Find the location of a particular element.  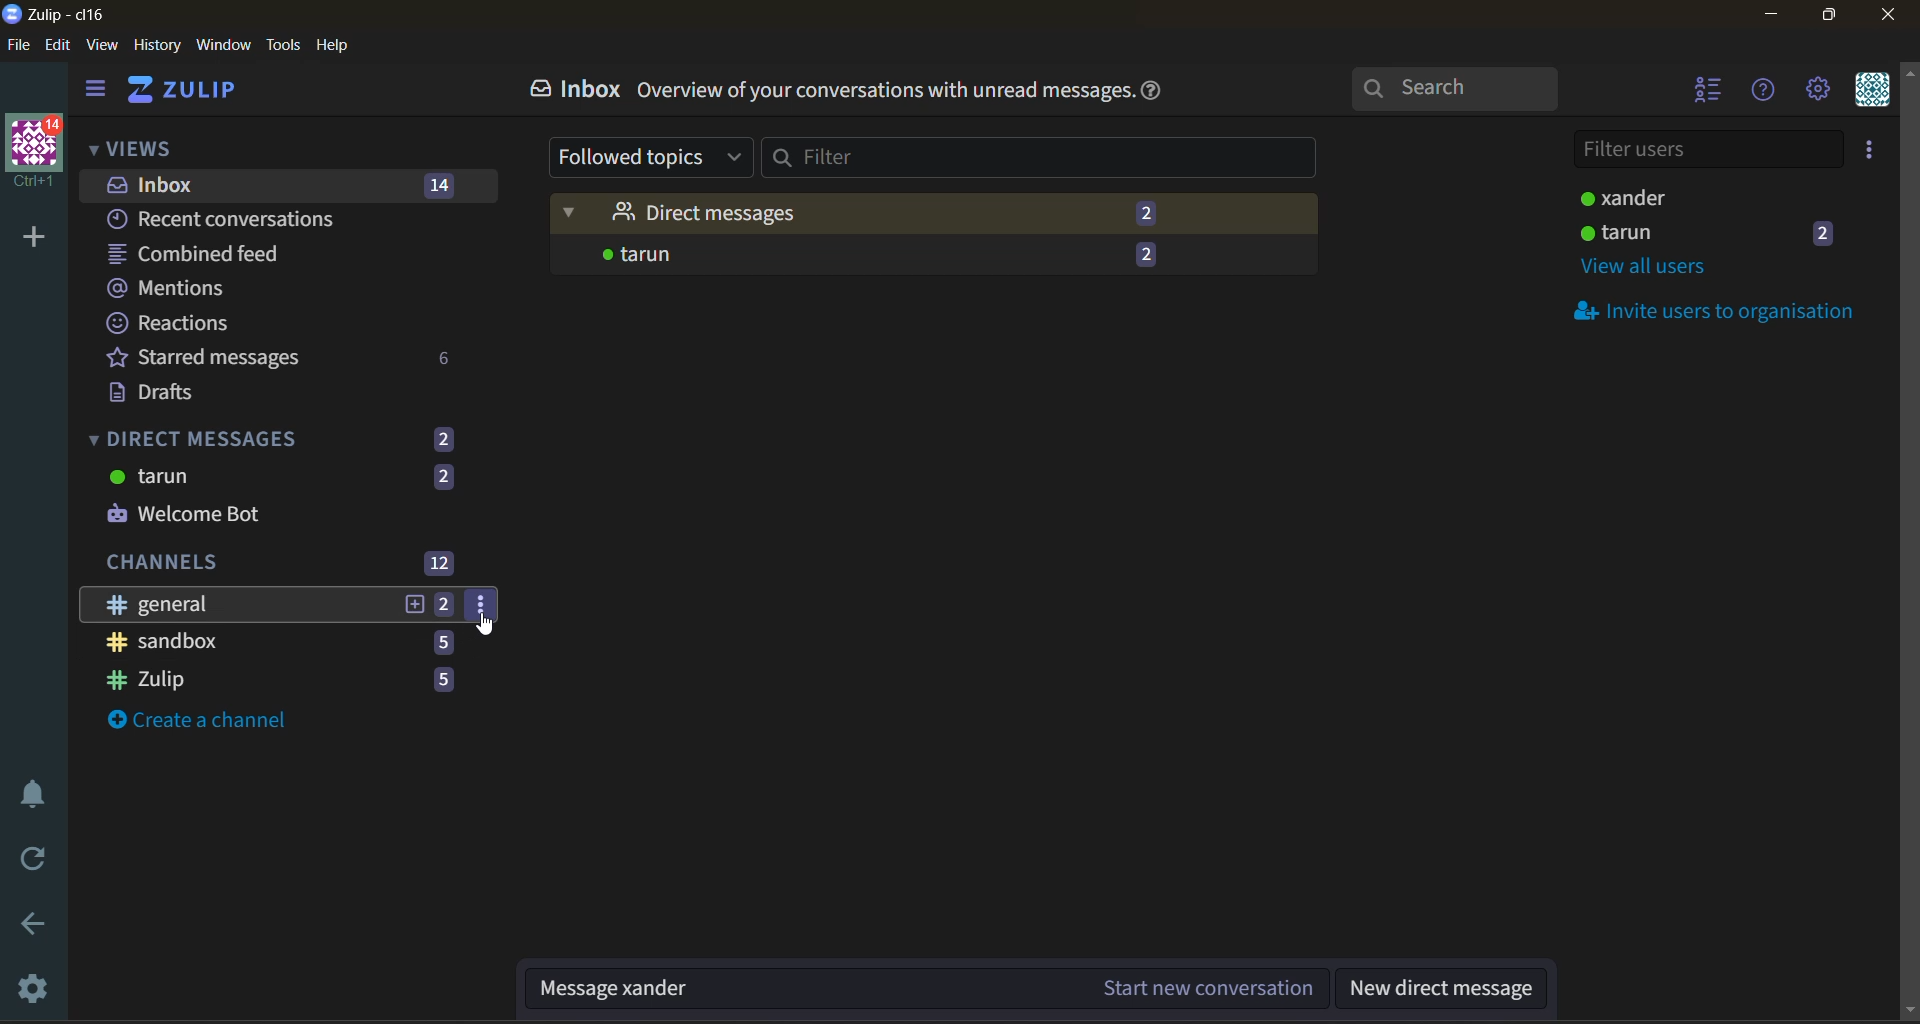

channels 12 is located at coordinates (281, 565).